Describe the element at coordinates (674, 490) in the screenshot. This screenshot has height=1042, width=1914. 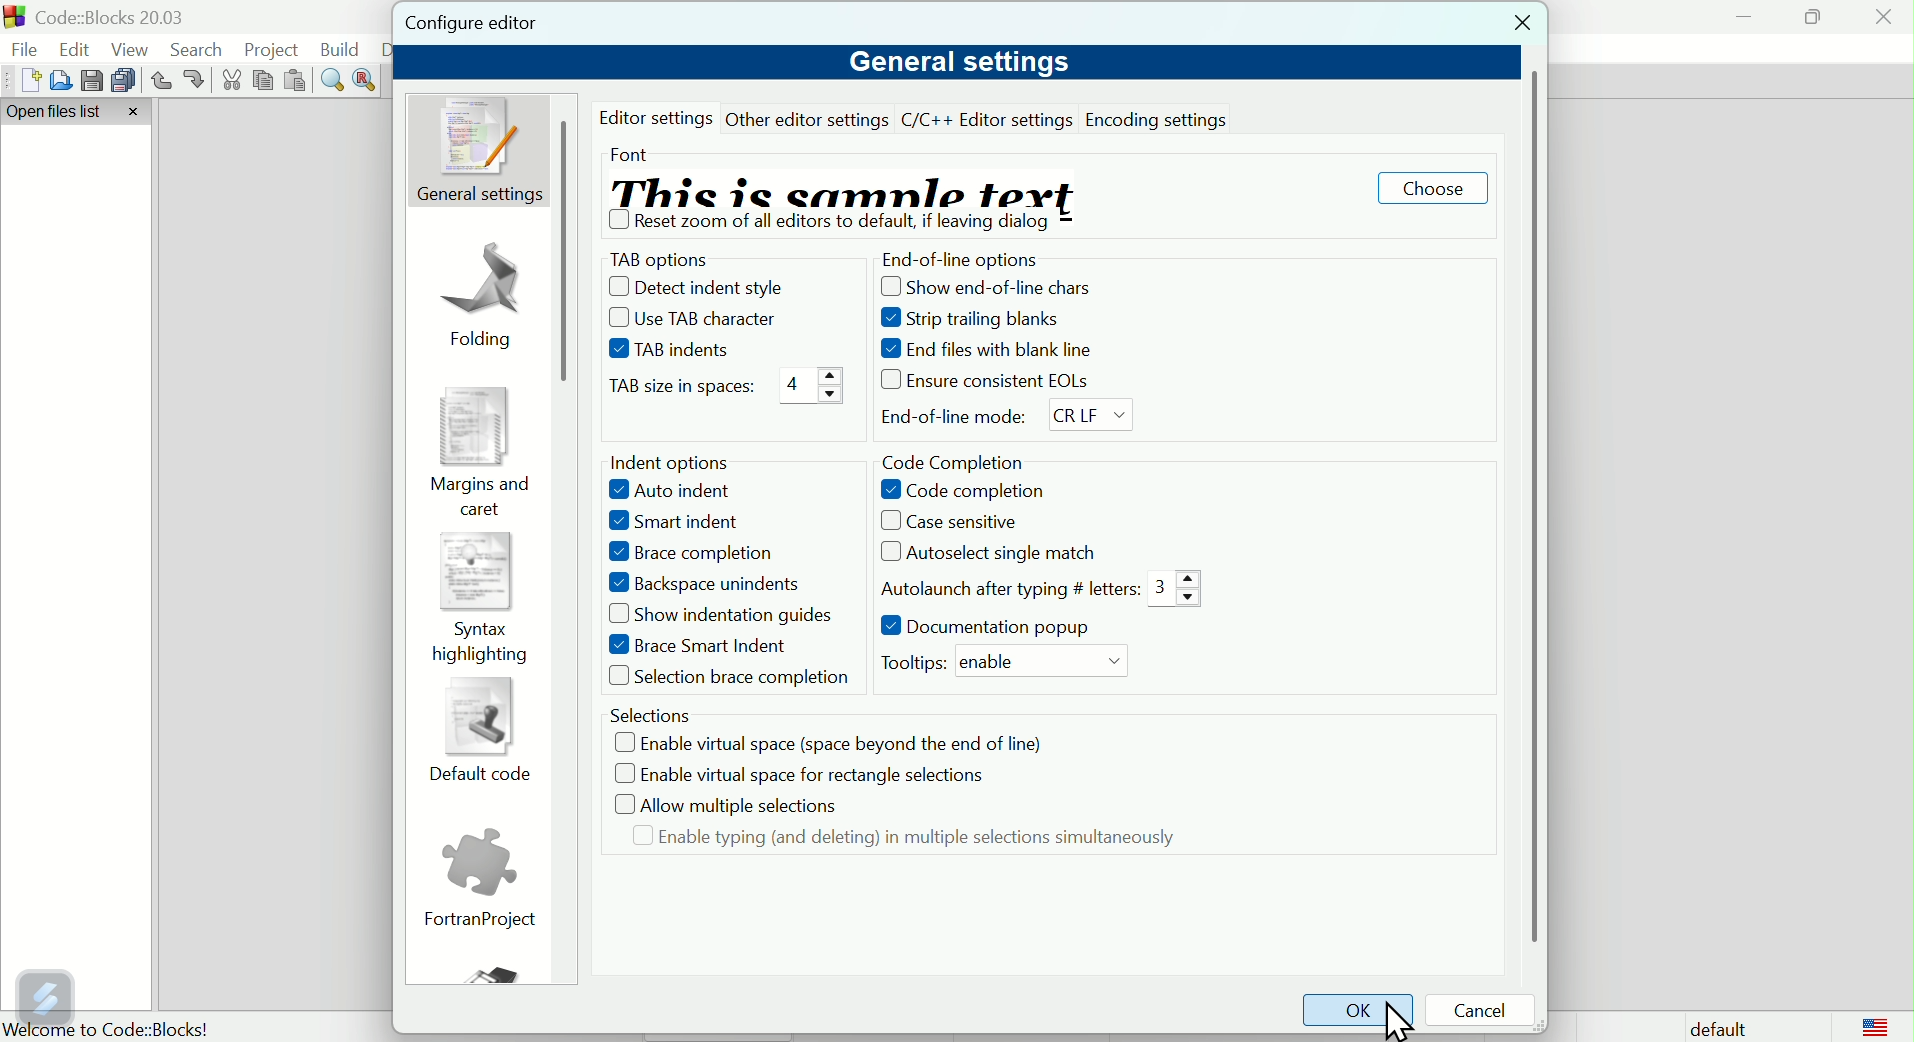
I see `Auto indent` at that location.